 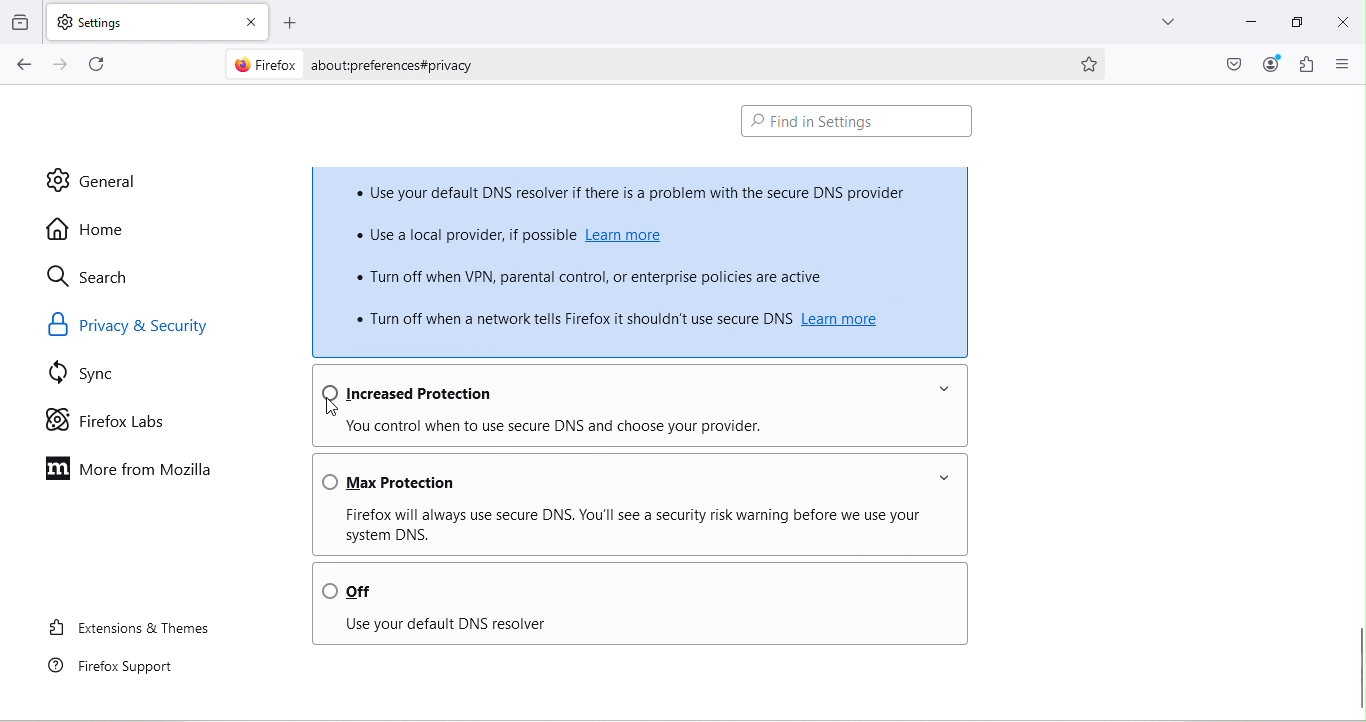 What do you see at coordinates (618, 319) in the screenshot?
I see `» Tum off when a network tells Firefox it shouldn't use secure DNS Learn more` at bounding box center [618, 319].